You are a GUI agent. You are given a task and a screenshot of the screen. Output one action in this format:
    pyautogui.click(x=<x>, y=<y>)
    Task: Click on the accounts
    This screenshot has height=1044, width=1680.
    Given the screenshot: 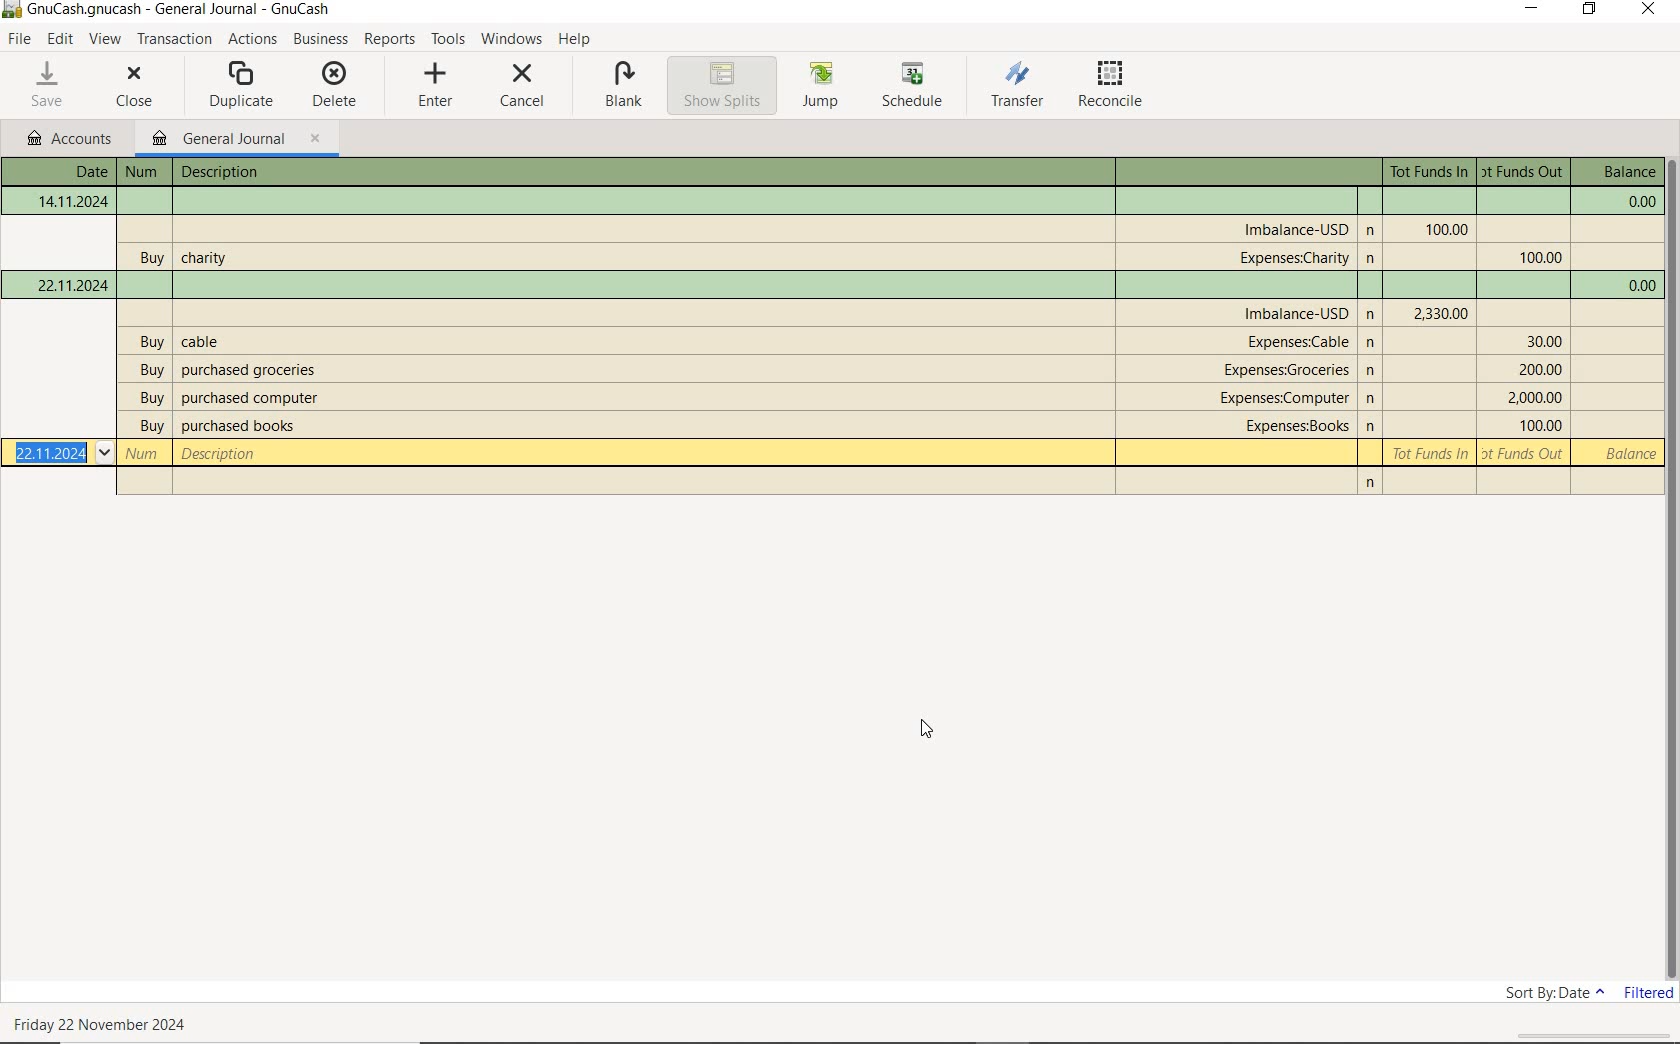 What is the action you would take?
    pyautogui.click(x=72, y=139)
    